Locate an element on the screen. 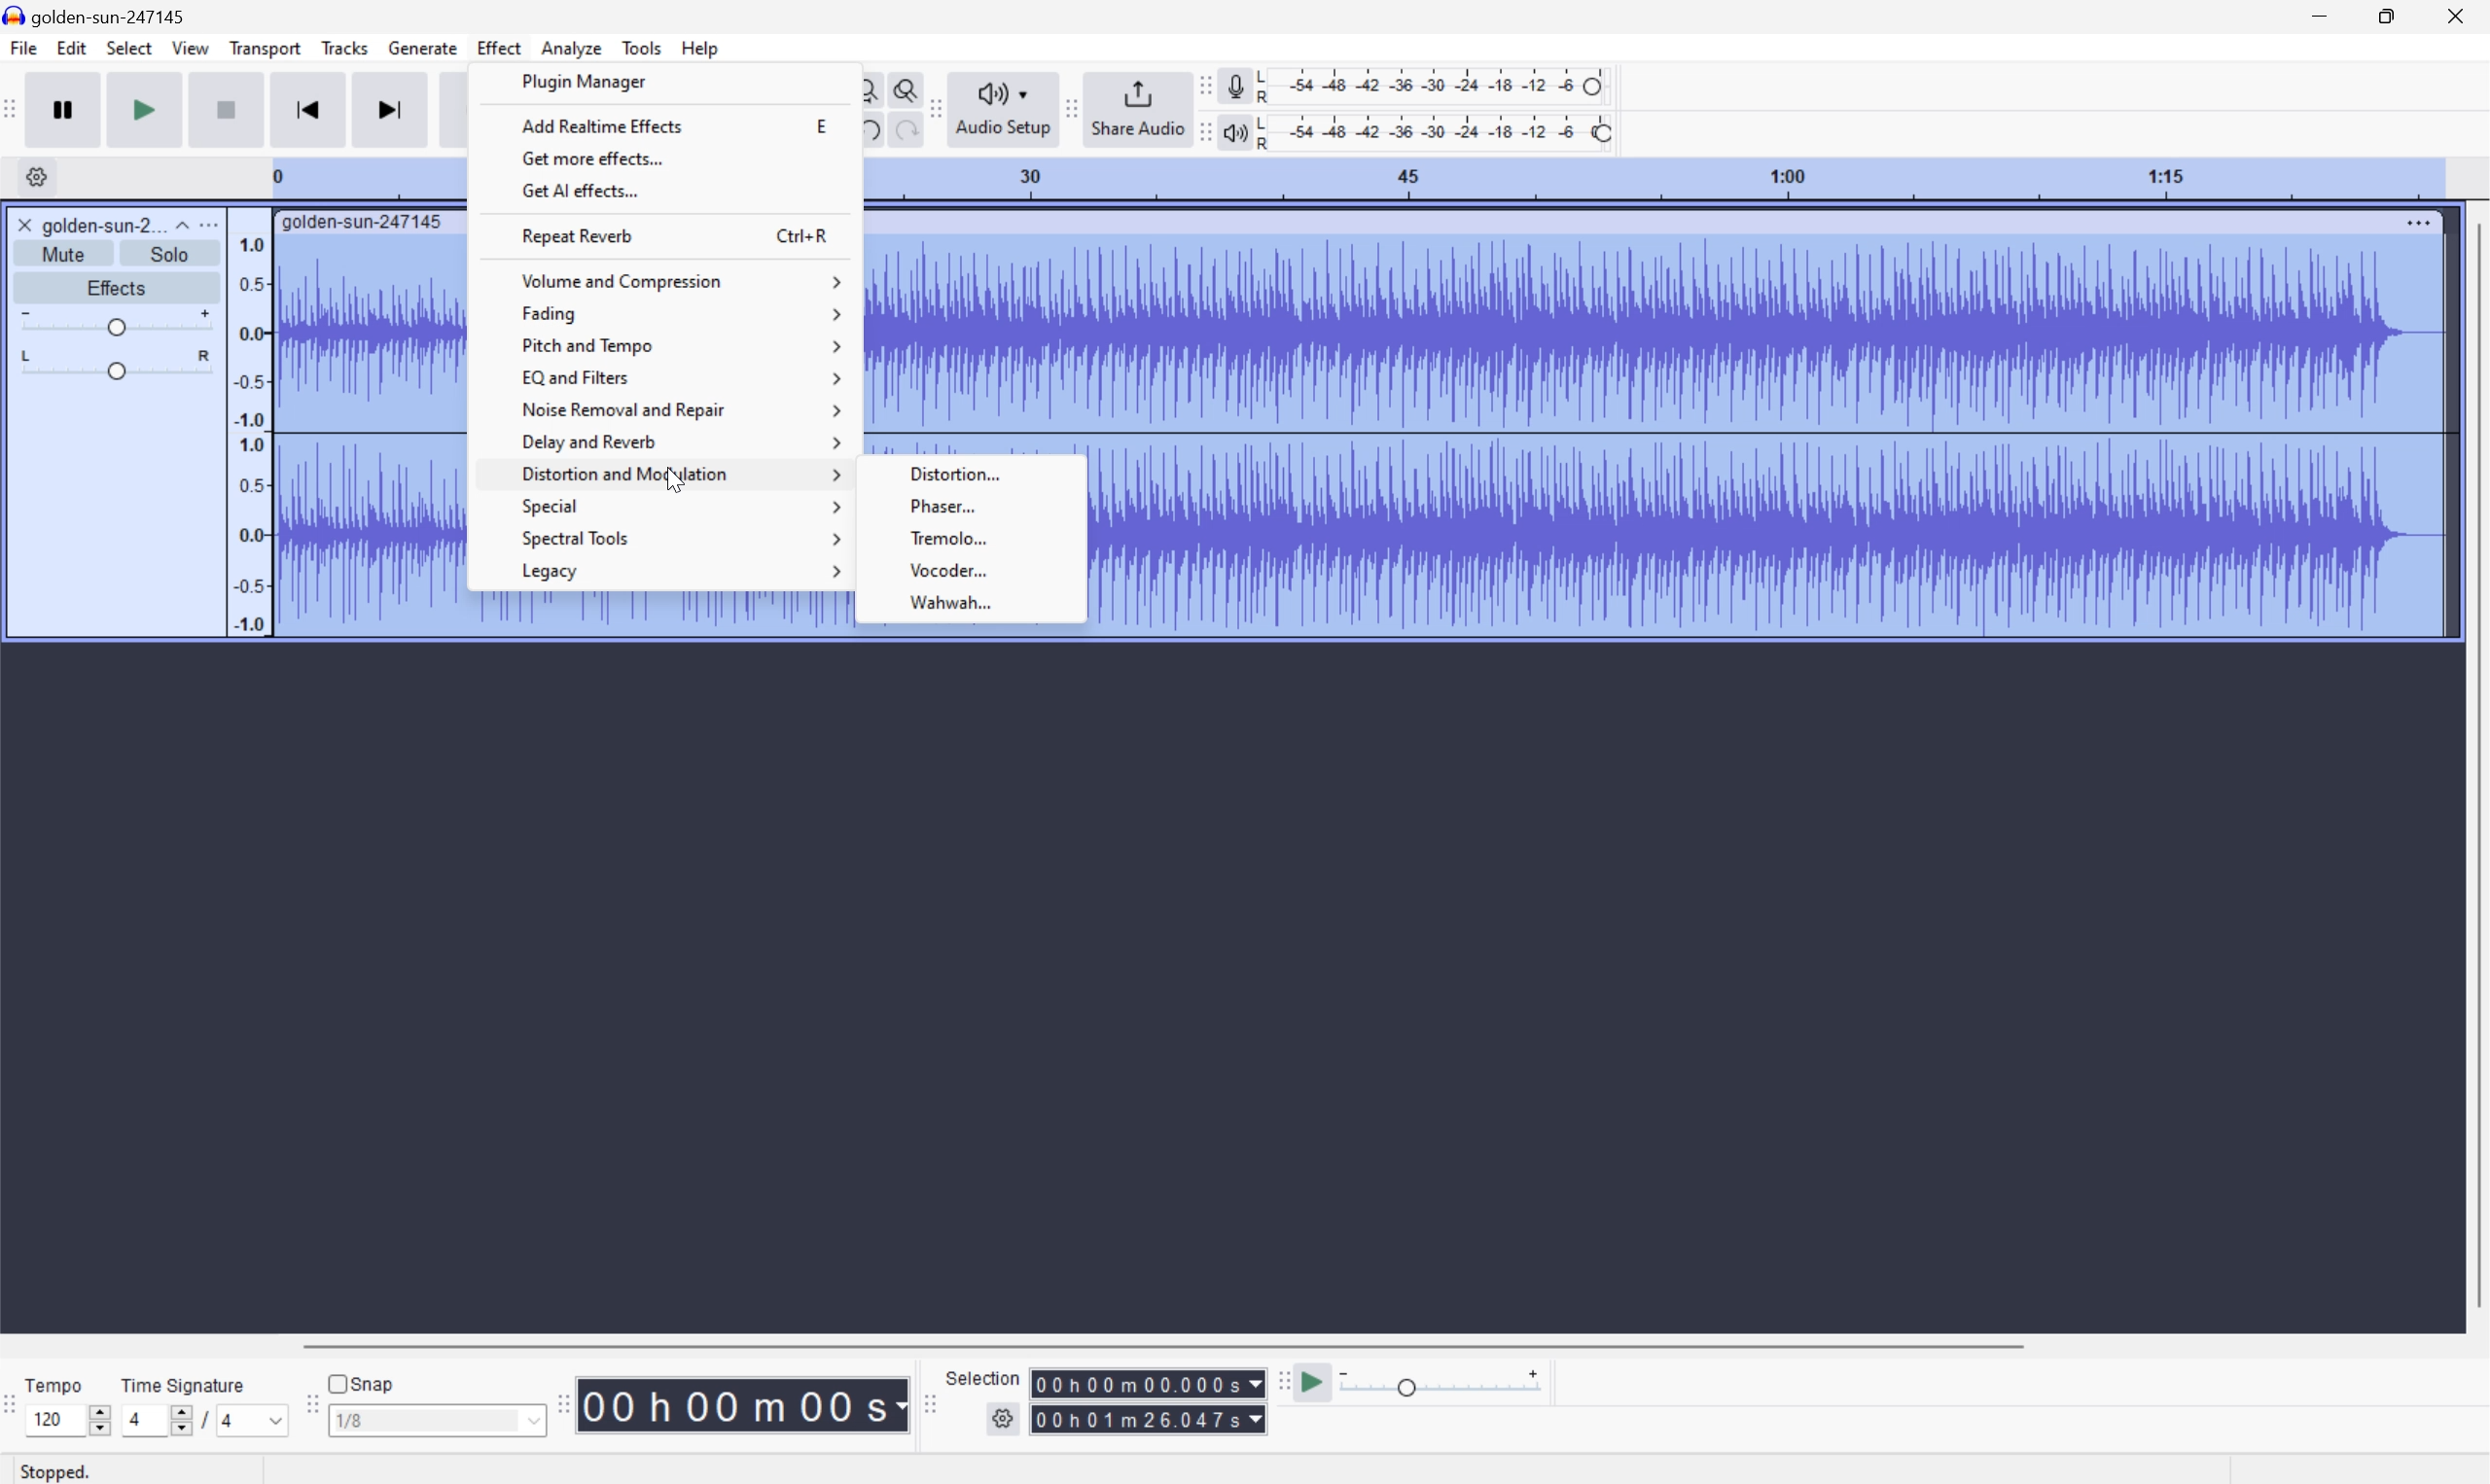 The image size is (2490, 1484). Snap is located at coordinates (363, 1382).